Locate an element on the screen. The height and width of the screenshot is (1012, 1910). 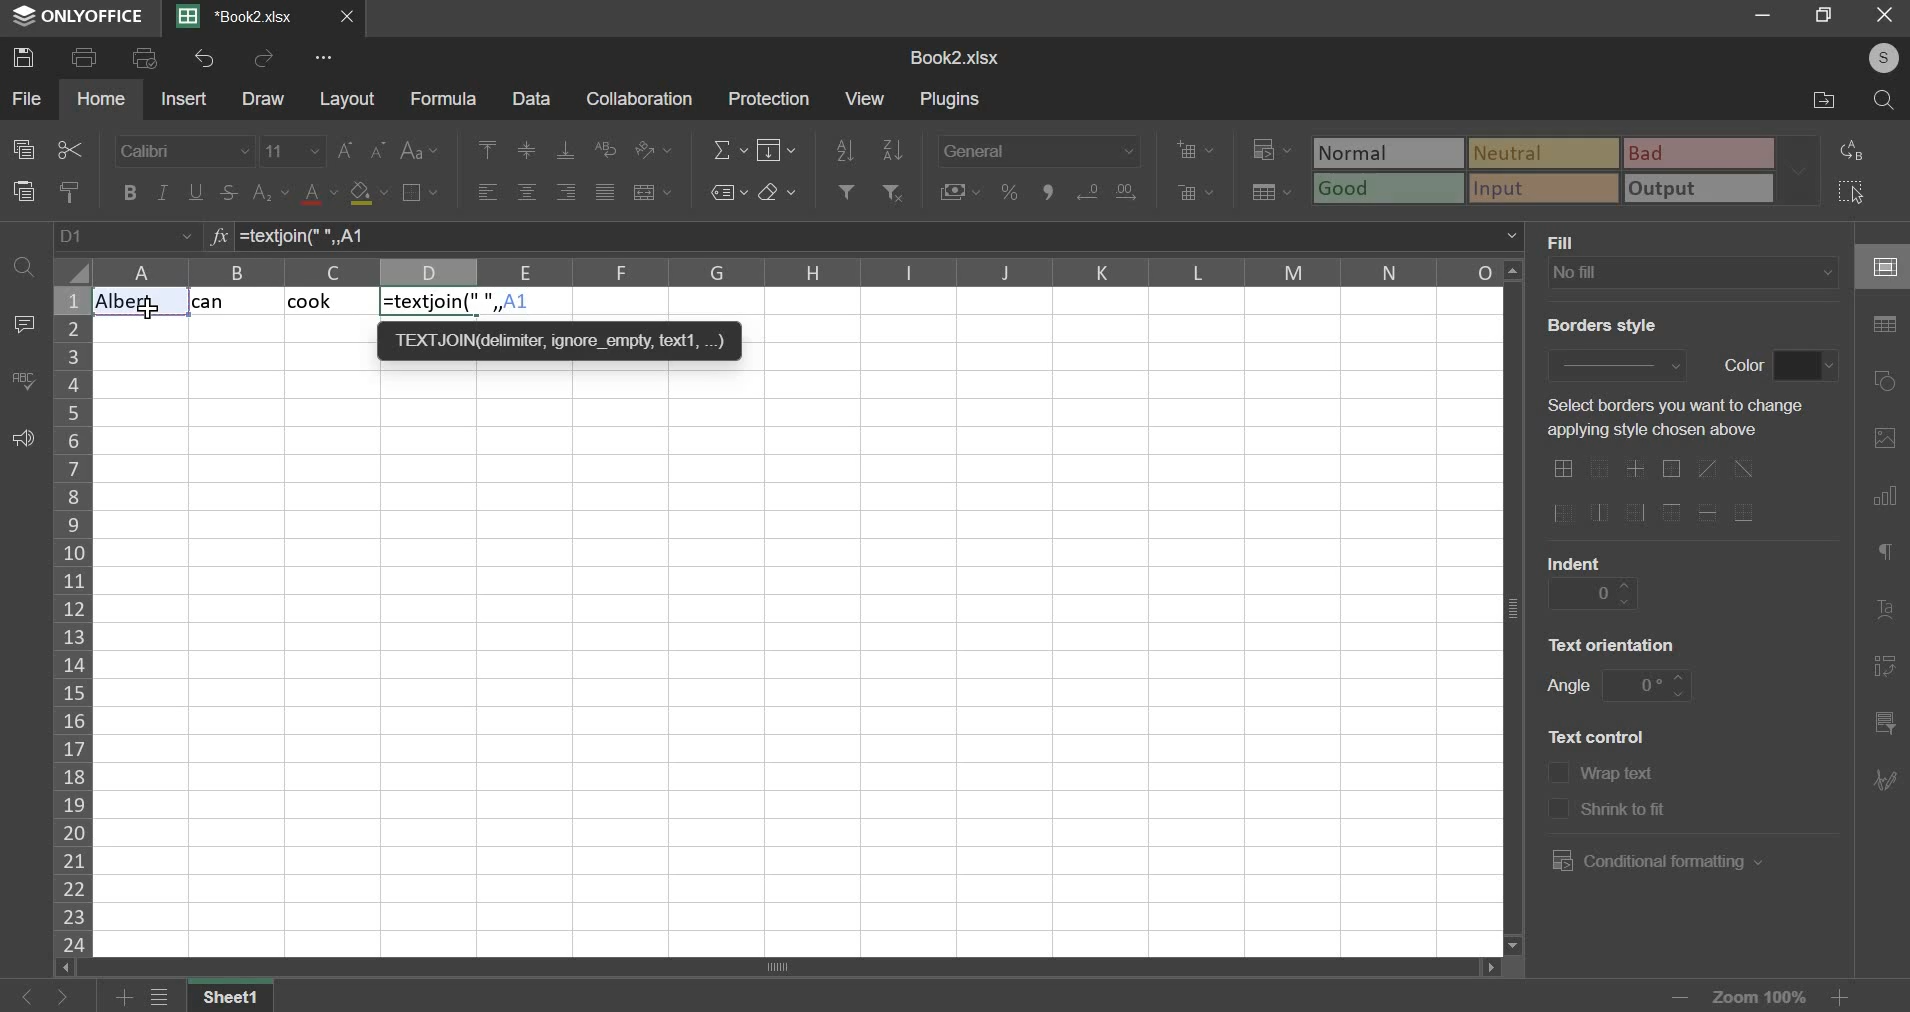
text is located at coordinates (1599, 325).